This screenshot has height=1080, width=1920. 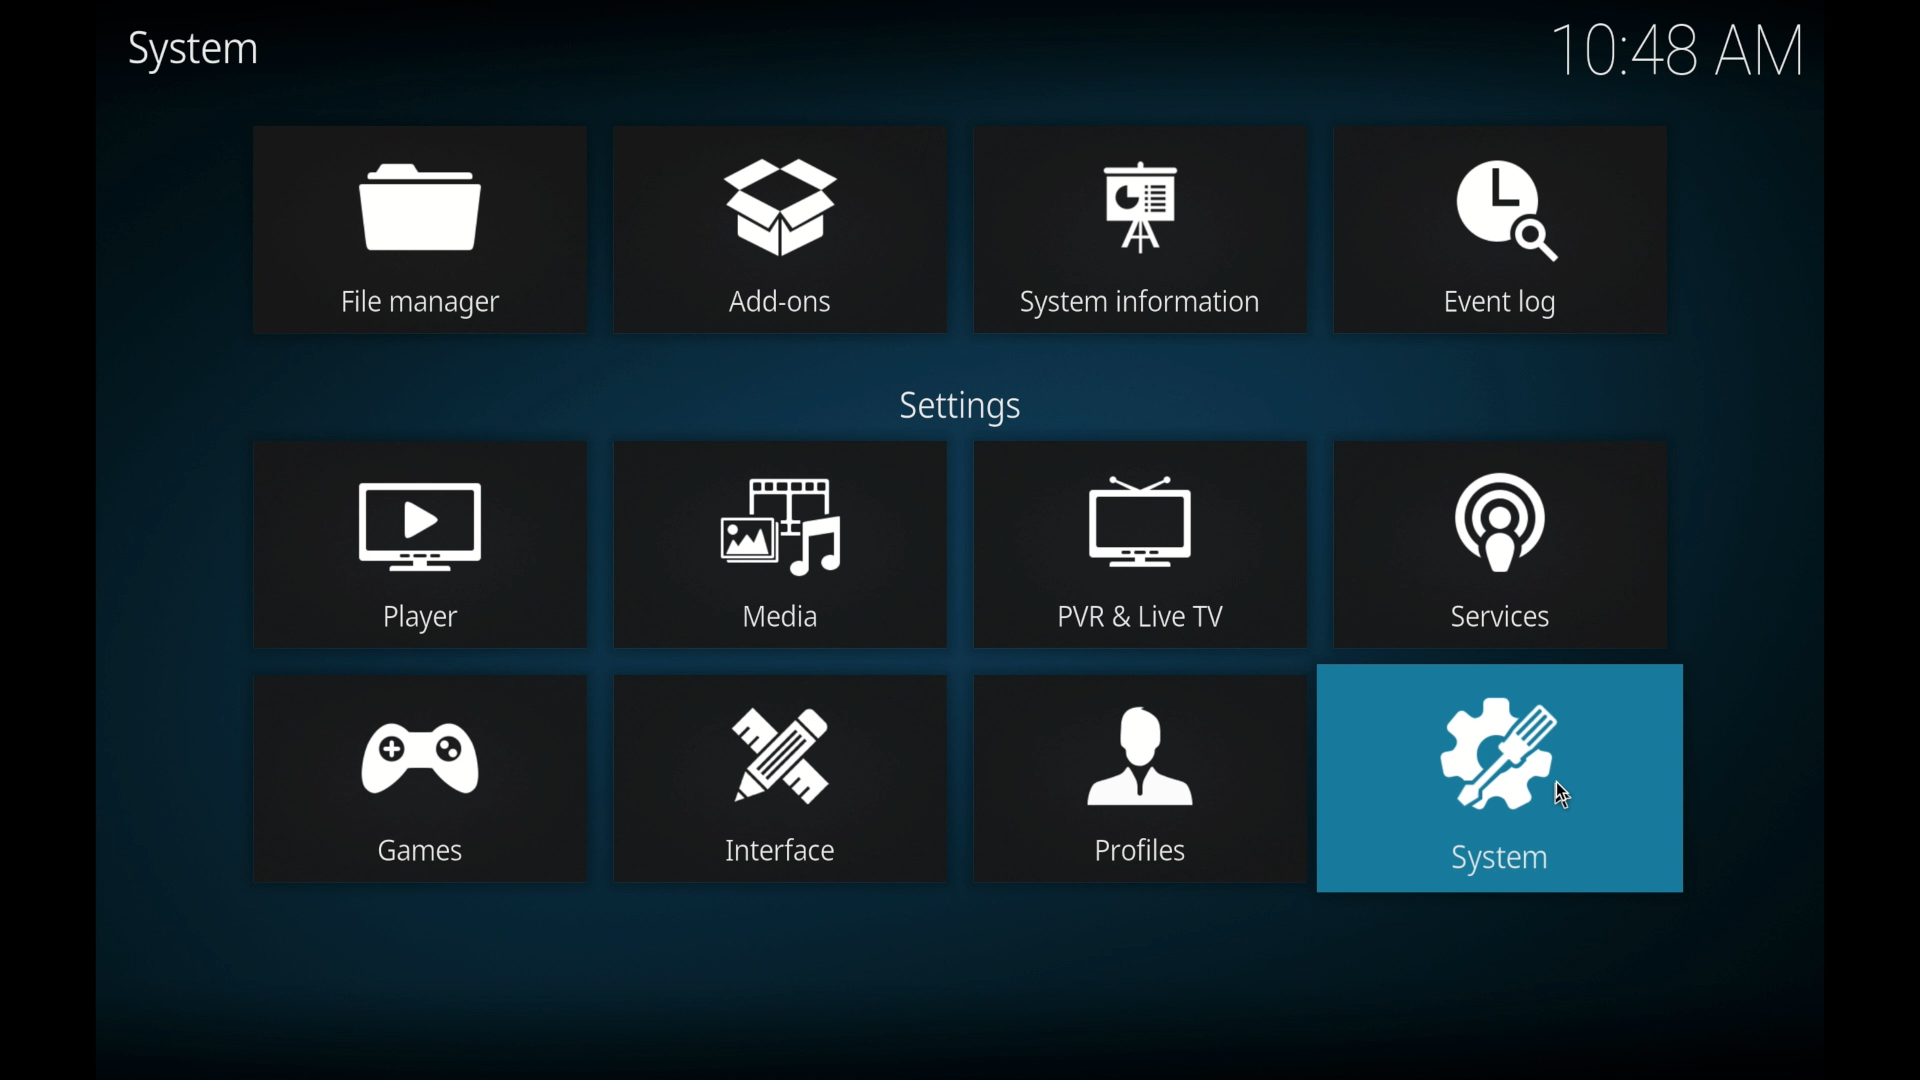 I want to click on services, so click(x=1501, y=542).